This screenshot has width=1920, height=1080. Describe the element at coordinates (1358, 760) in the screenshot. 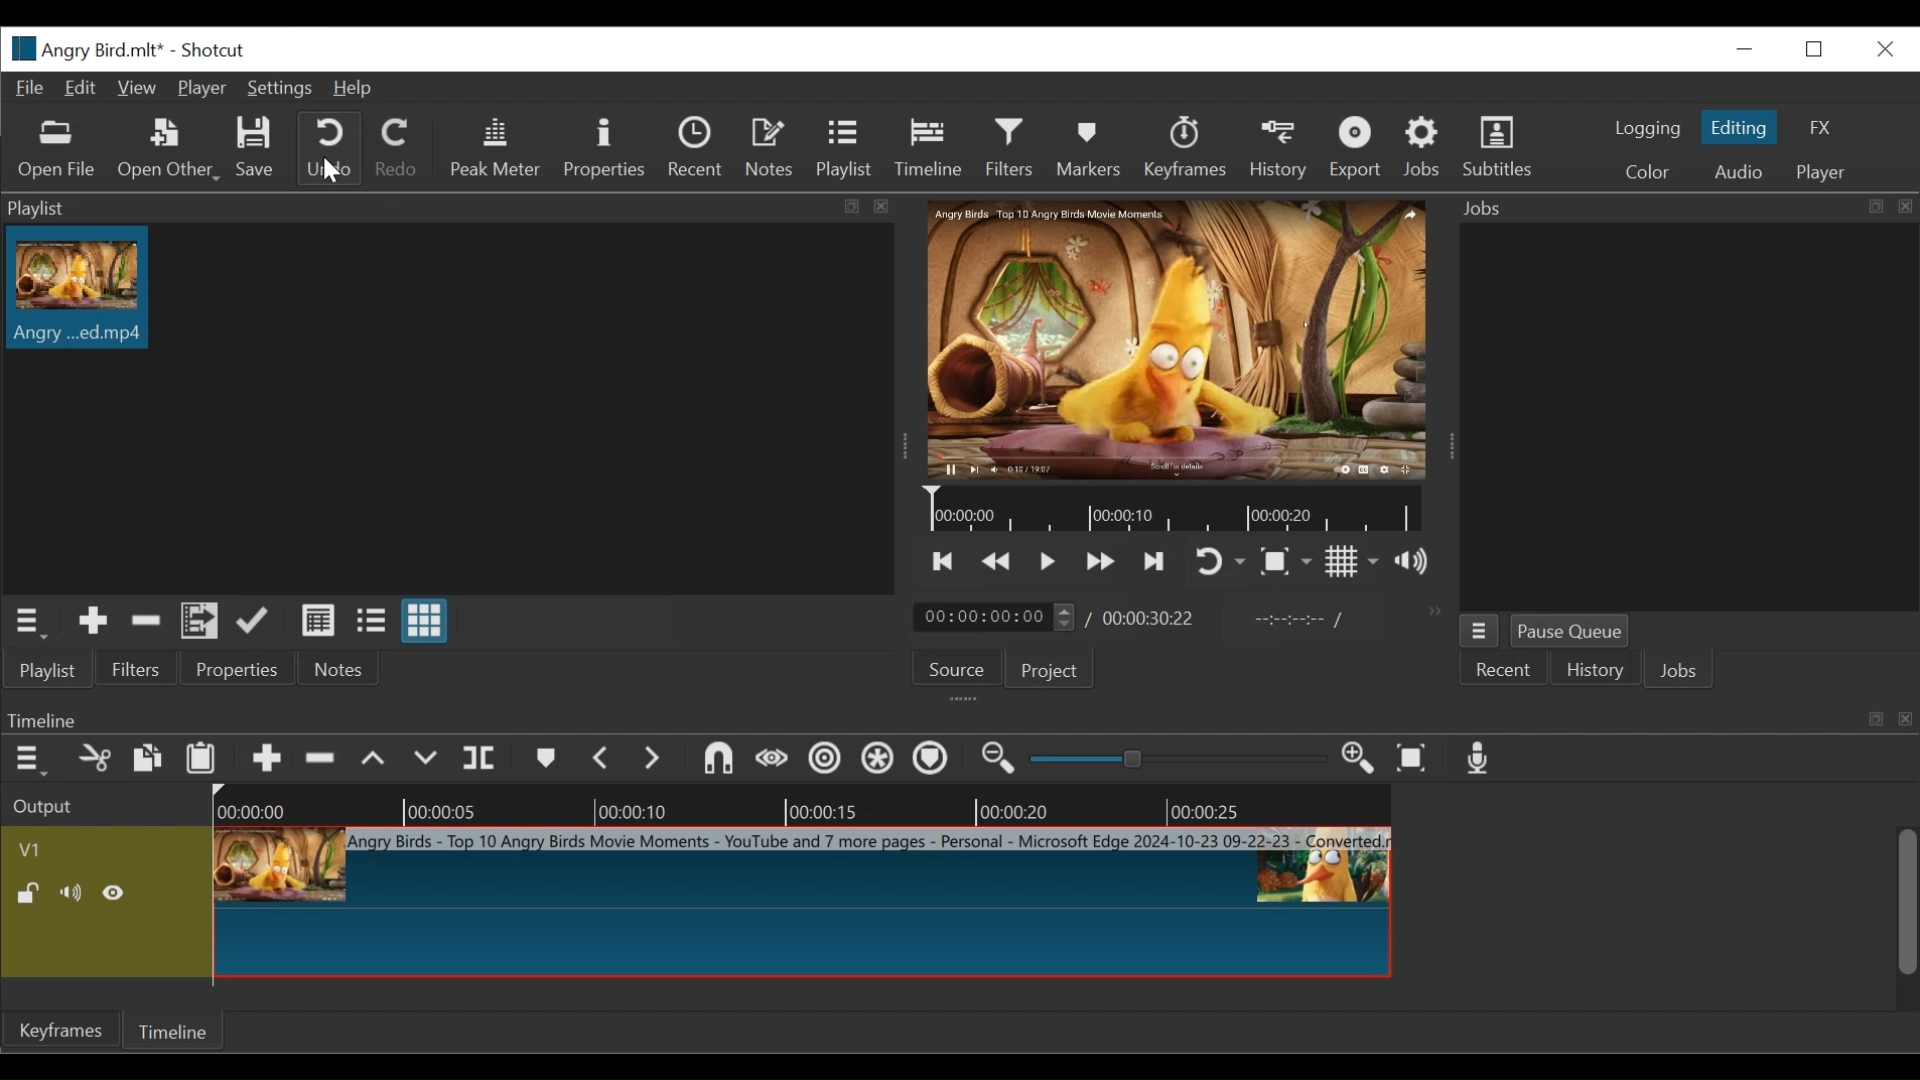

I see `Zoom timeline in` at that location.